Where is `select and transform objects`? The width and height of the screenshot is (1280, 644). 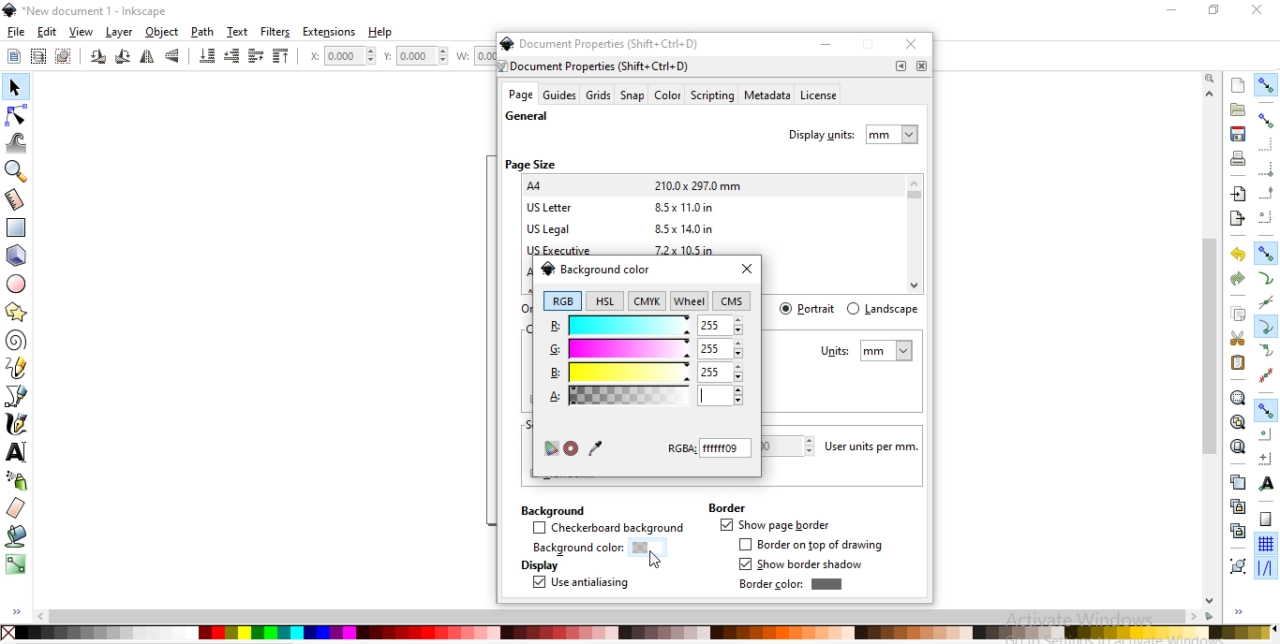
select and transform objects is located at coordinates (14, 88).